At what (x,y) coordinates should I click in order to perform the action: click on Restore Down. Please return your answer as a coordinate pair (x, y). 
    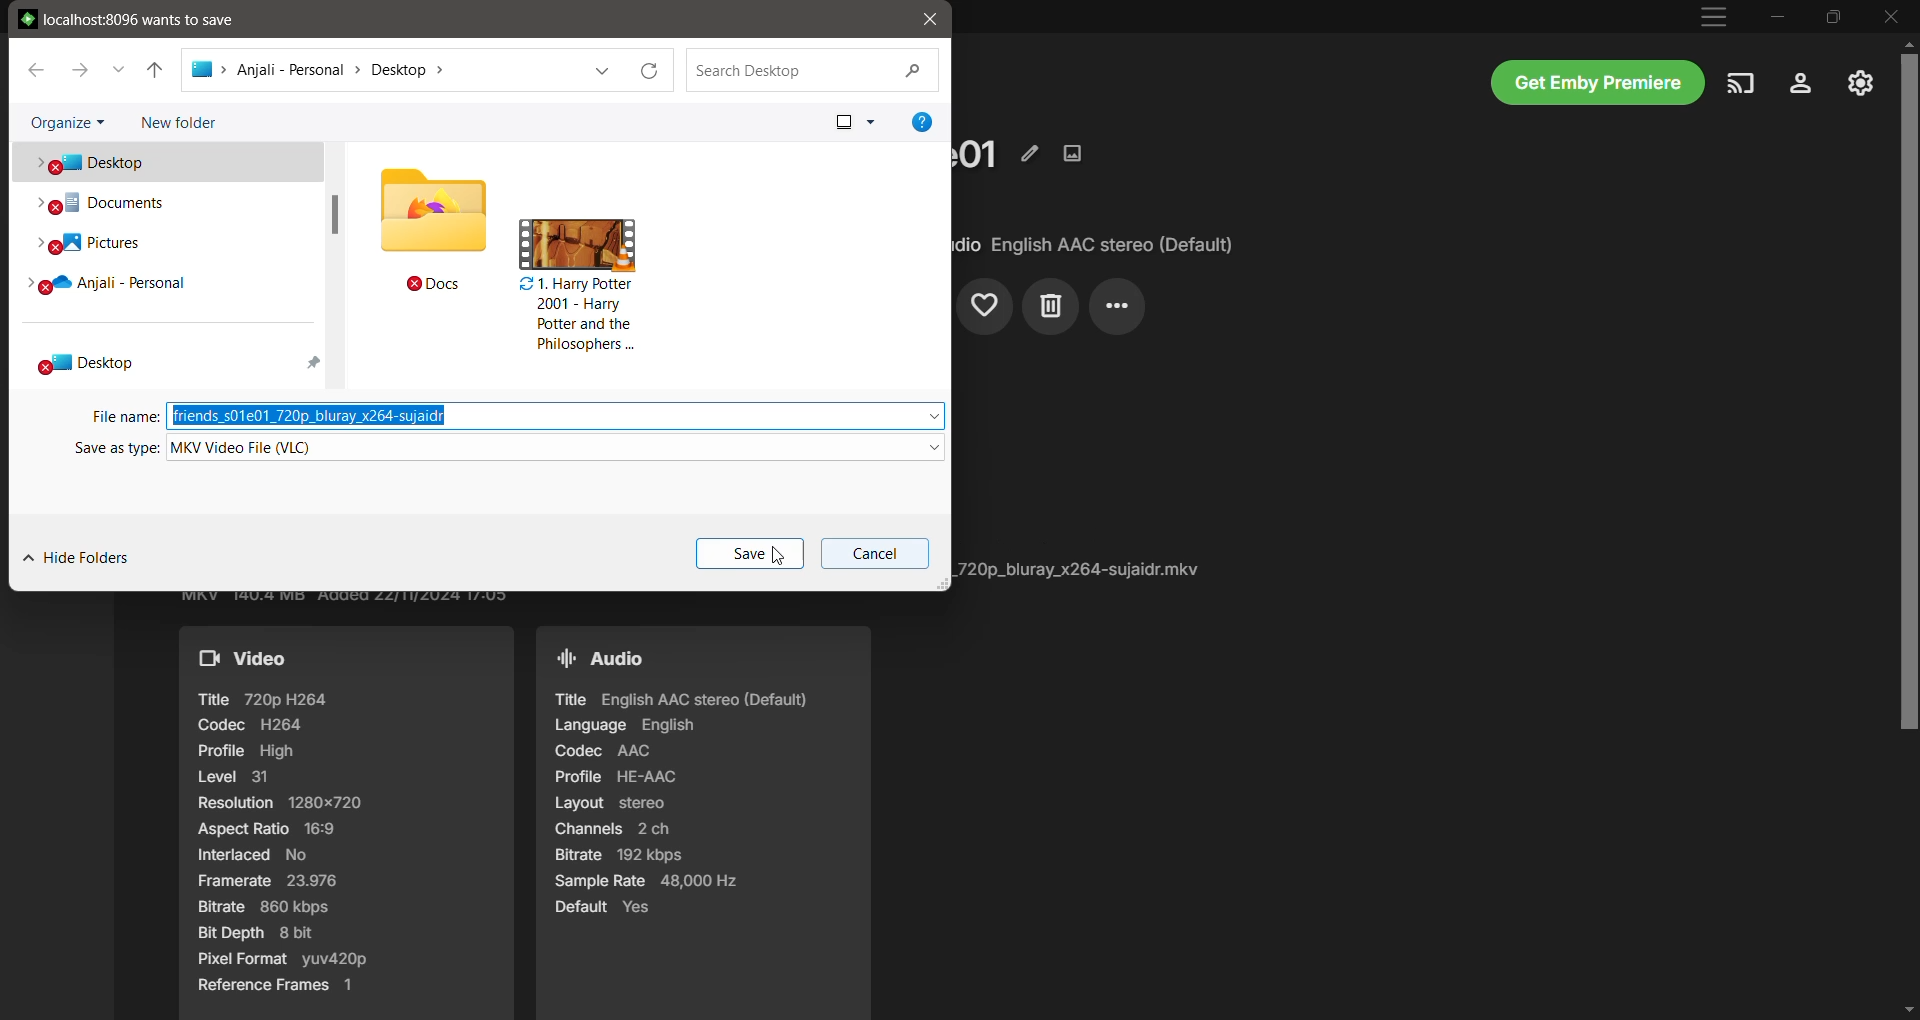
    Looking at the image, I should click on (1833, 16).